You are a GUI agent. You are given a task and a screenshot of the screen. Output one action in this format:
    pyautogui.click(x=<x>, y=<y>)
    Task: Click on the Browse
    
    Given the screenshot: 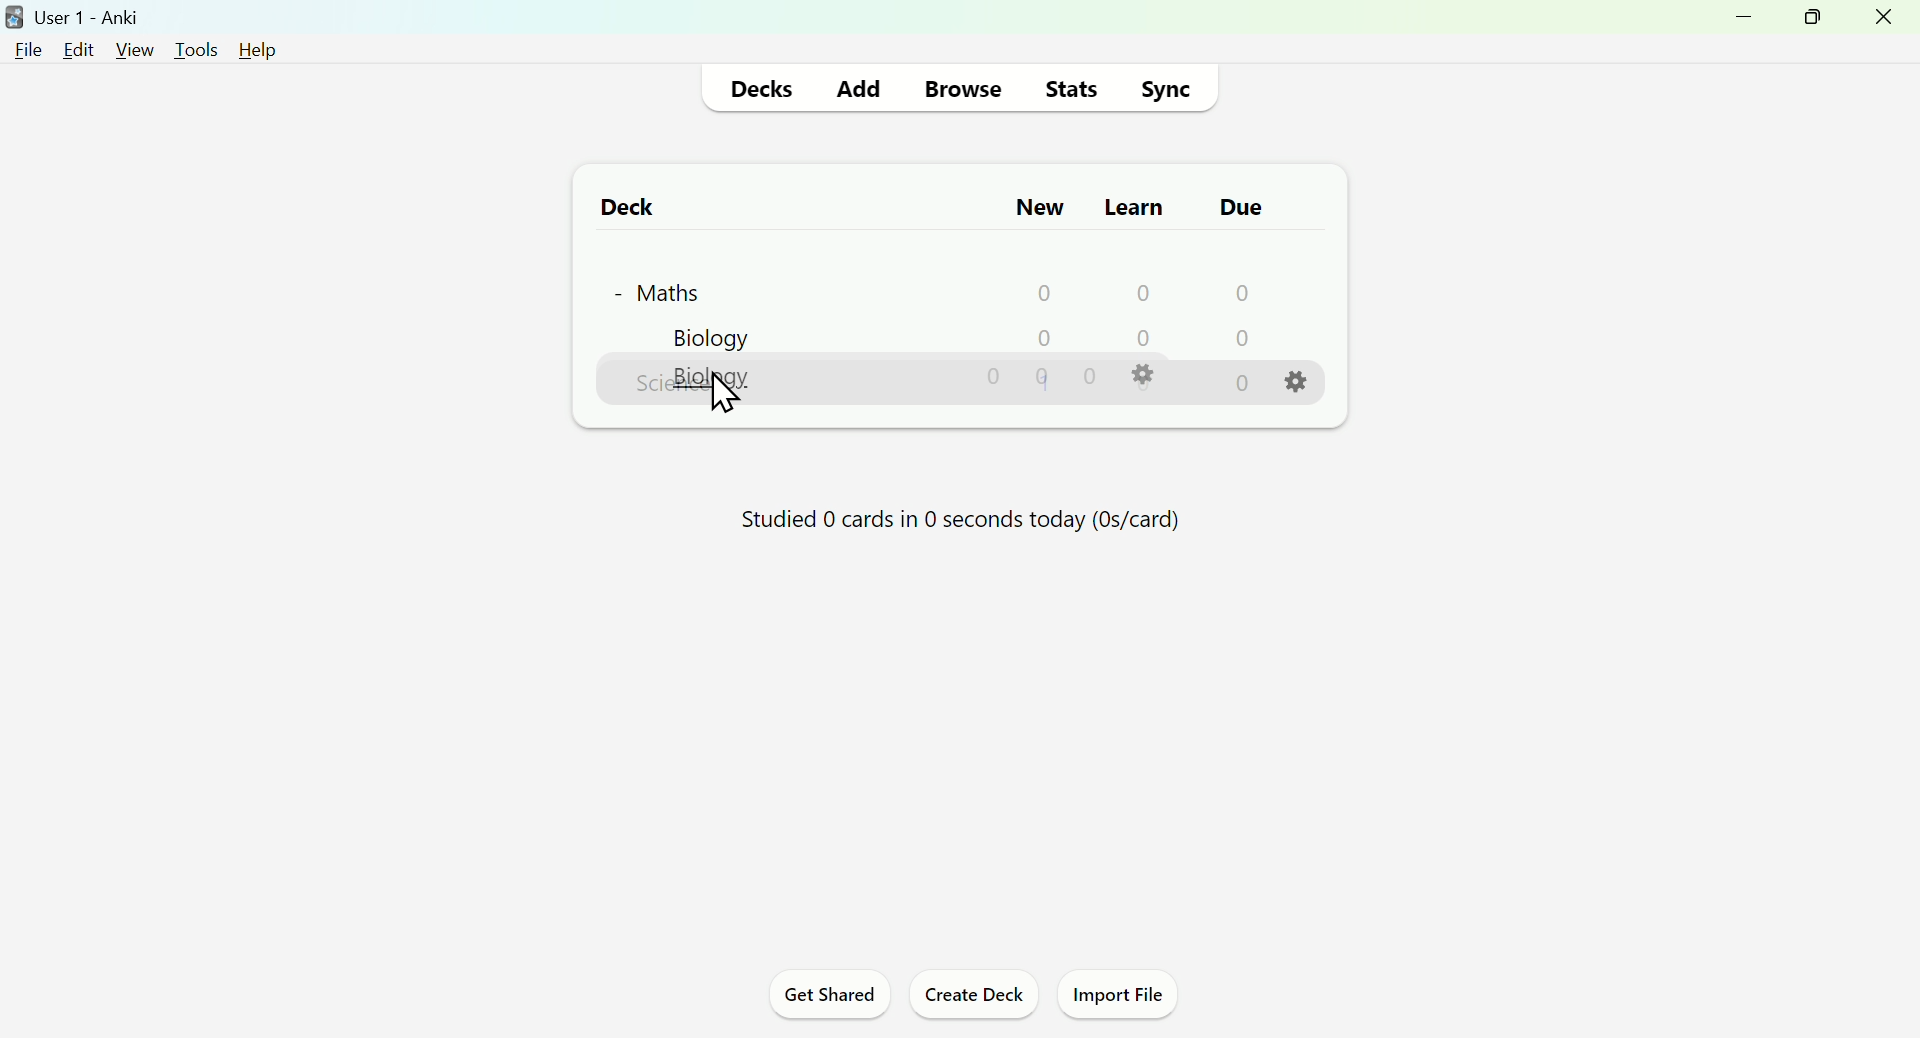 What is the action you would take?
    pyautogui.click(x=958, y=91)
    